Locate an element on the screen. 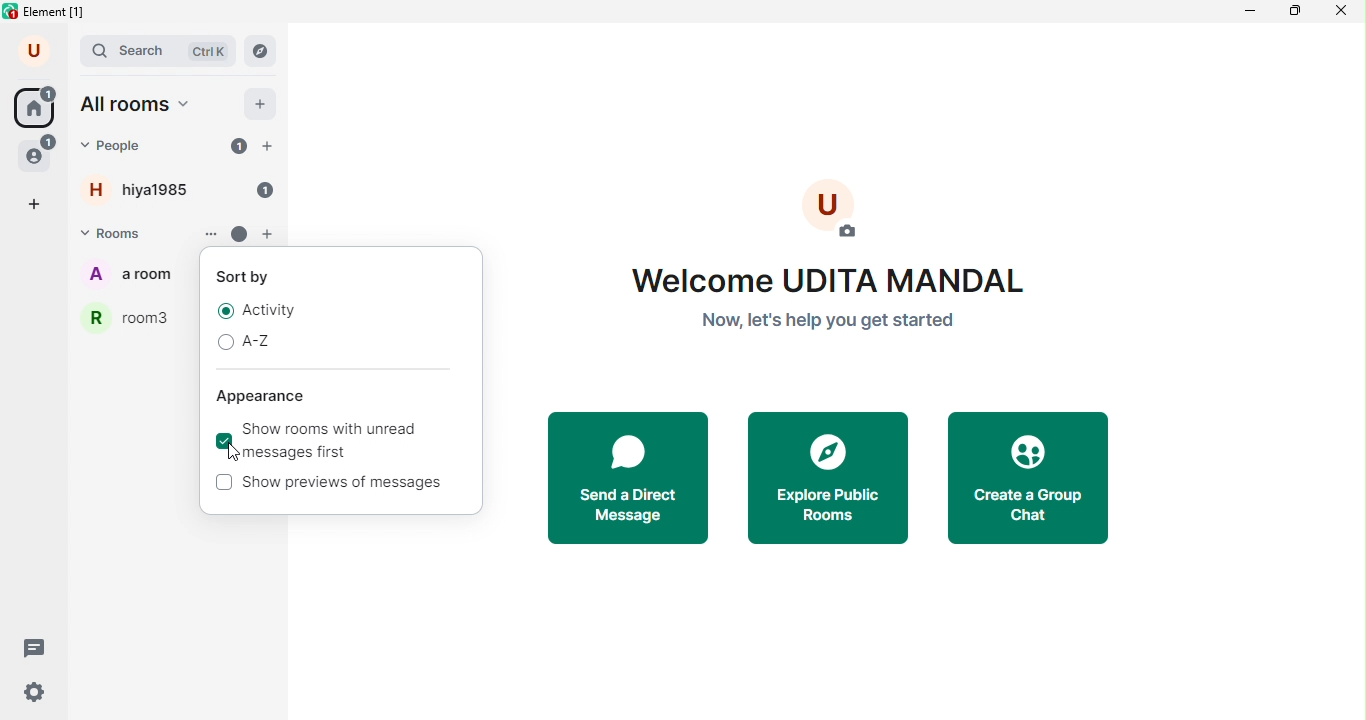 The width and height of the screenshot is (1366, 720). create a group chat is located at coordinates (1030, 477).